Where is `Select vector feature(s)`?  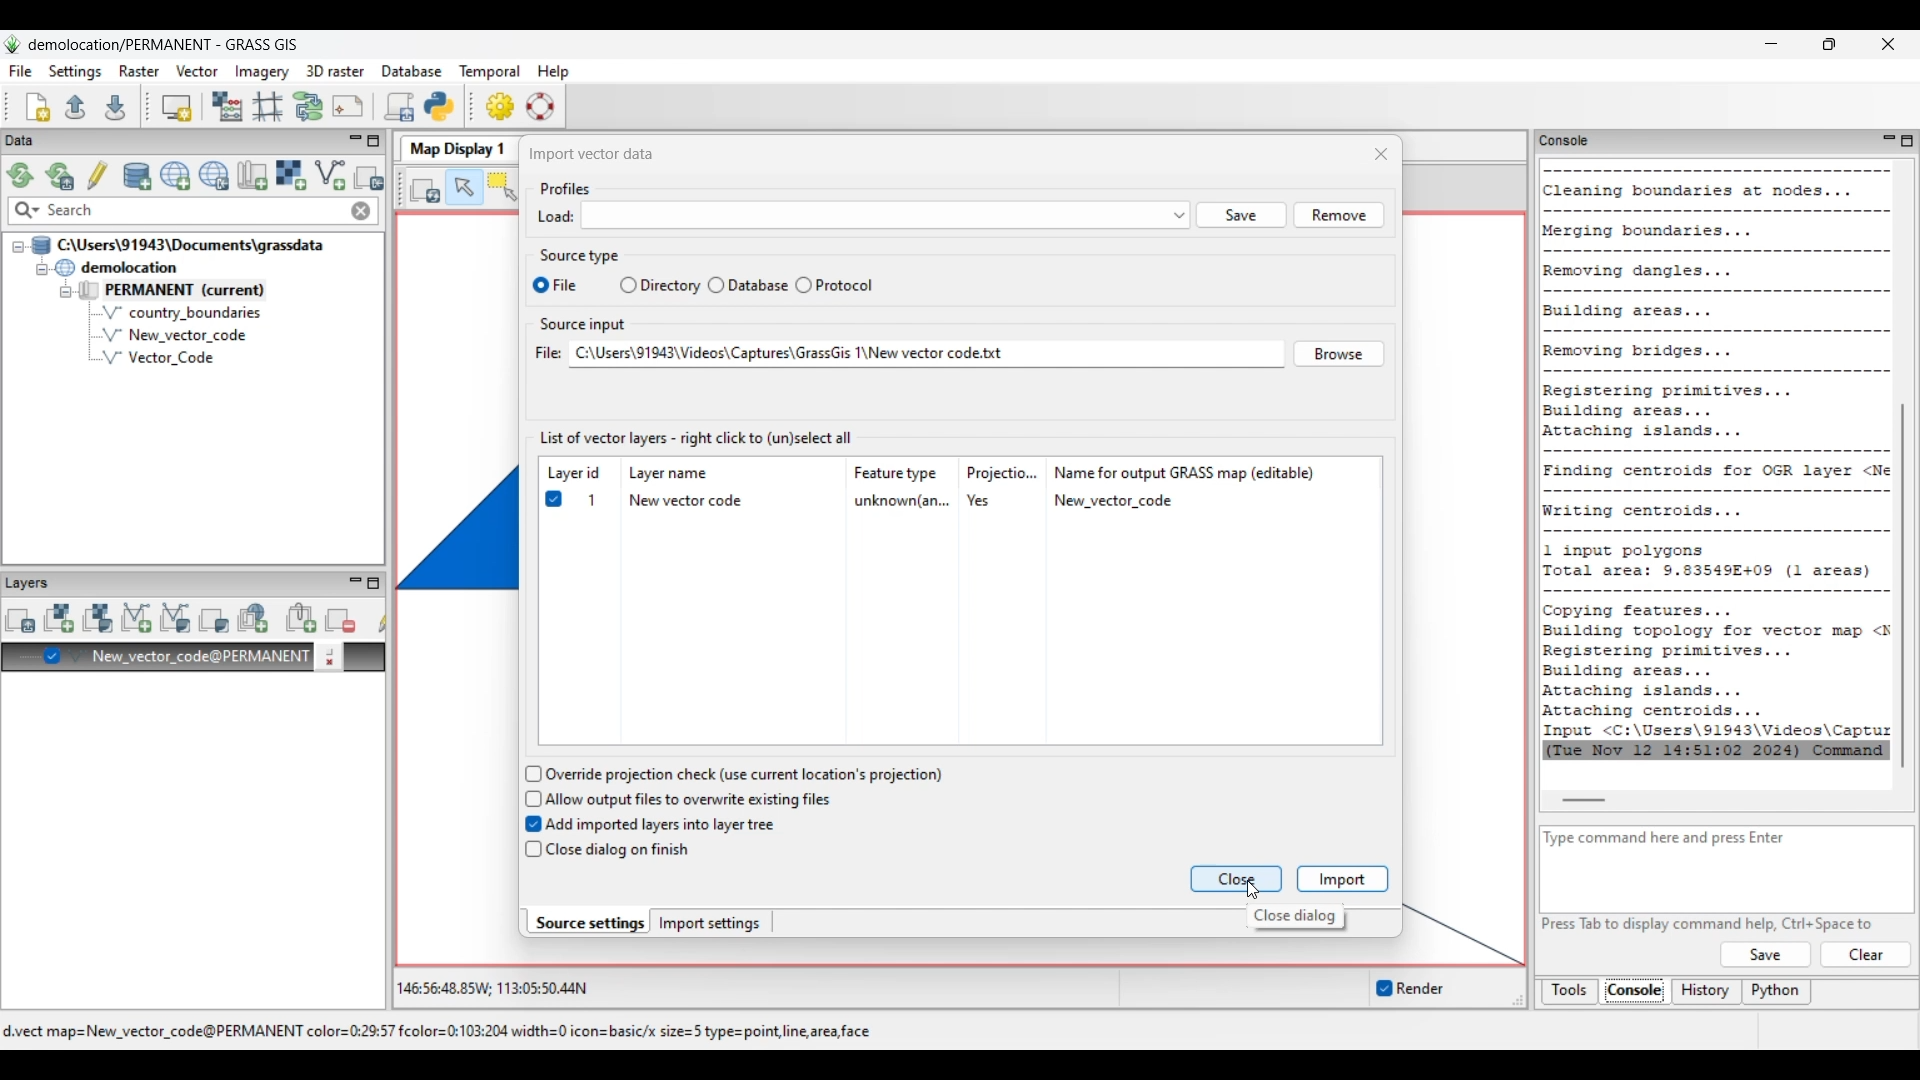 Select vector feature(s) is located at coordinates (502, 188).